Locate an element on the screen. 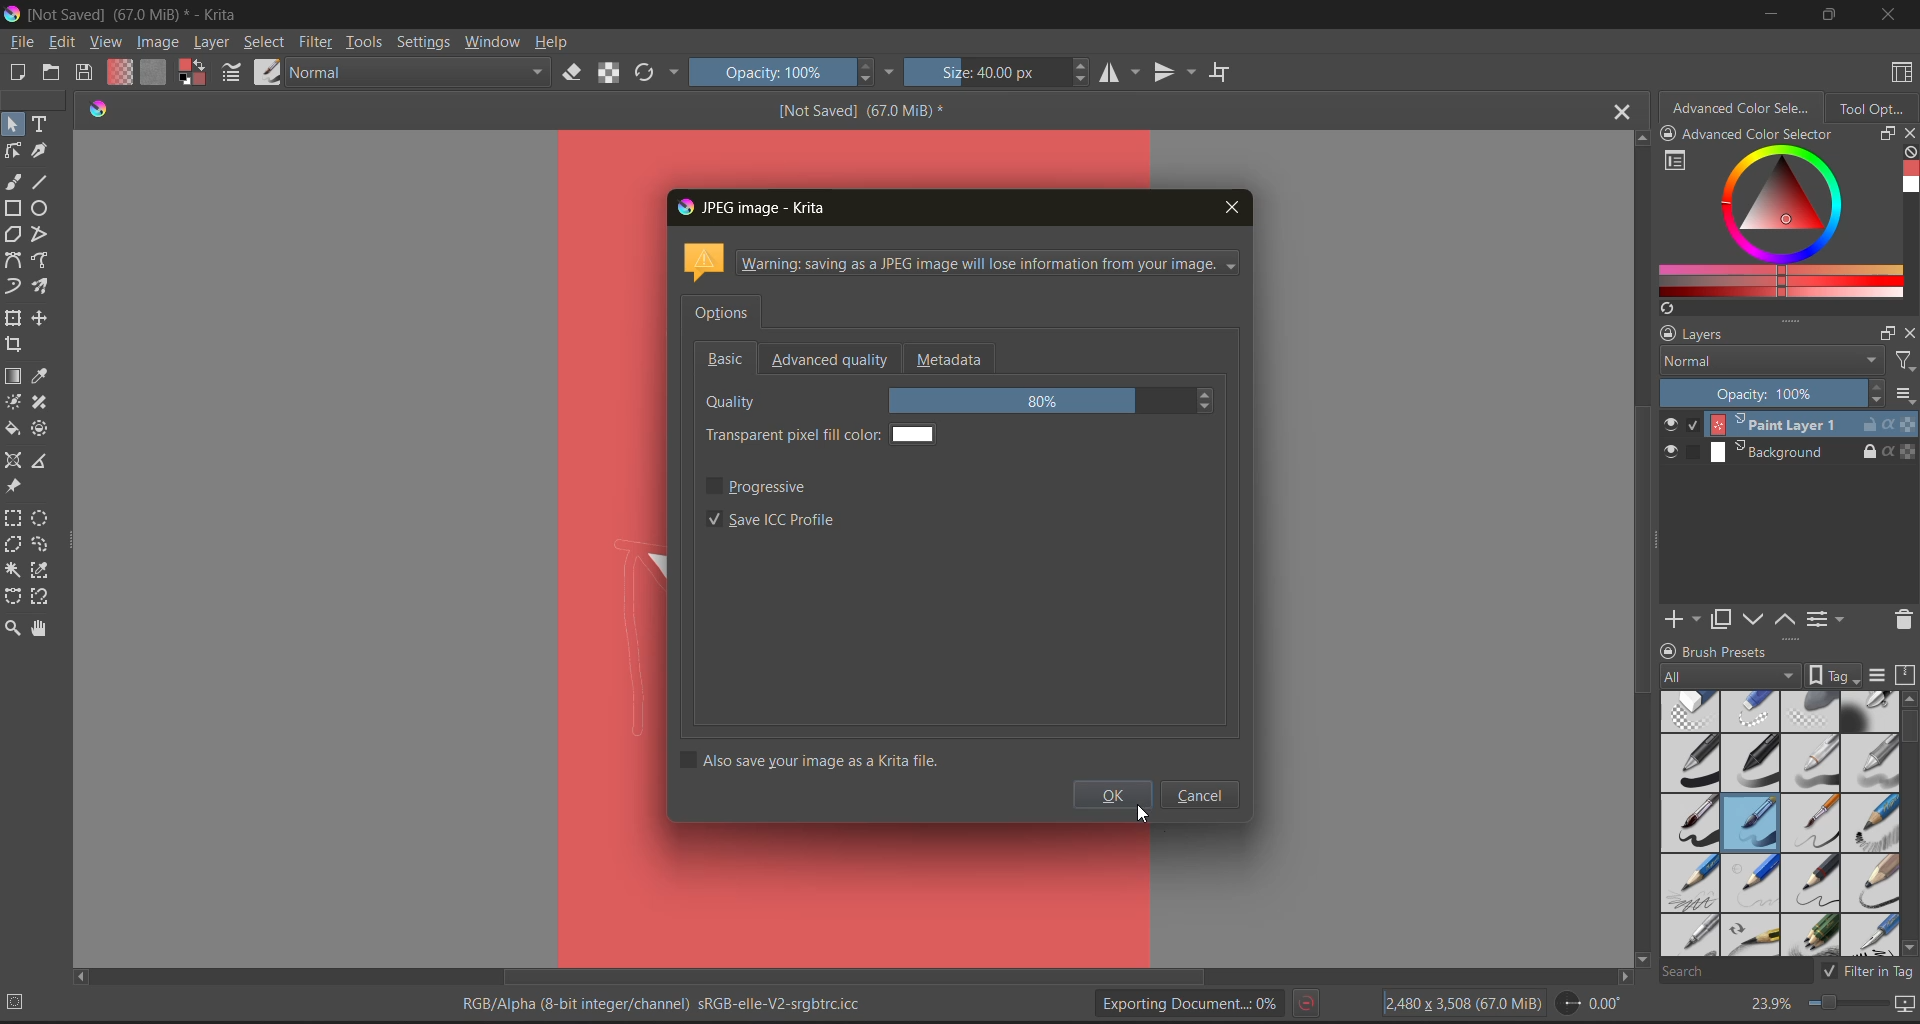 This screenshot has height=1024, width=1920. tools is located at coordinates (42, 402).